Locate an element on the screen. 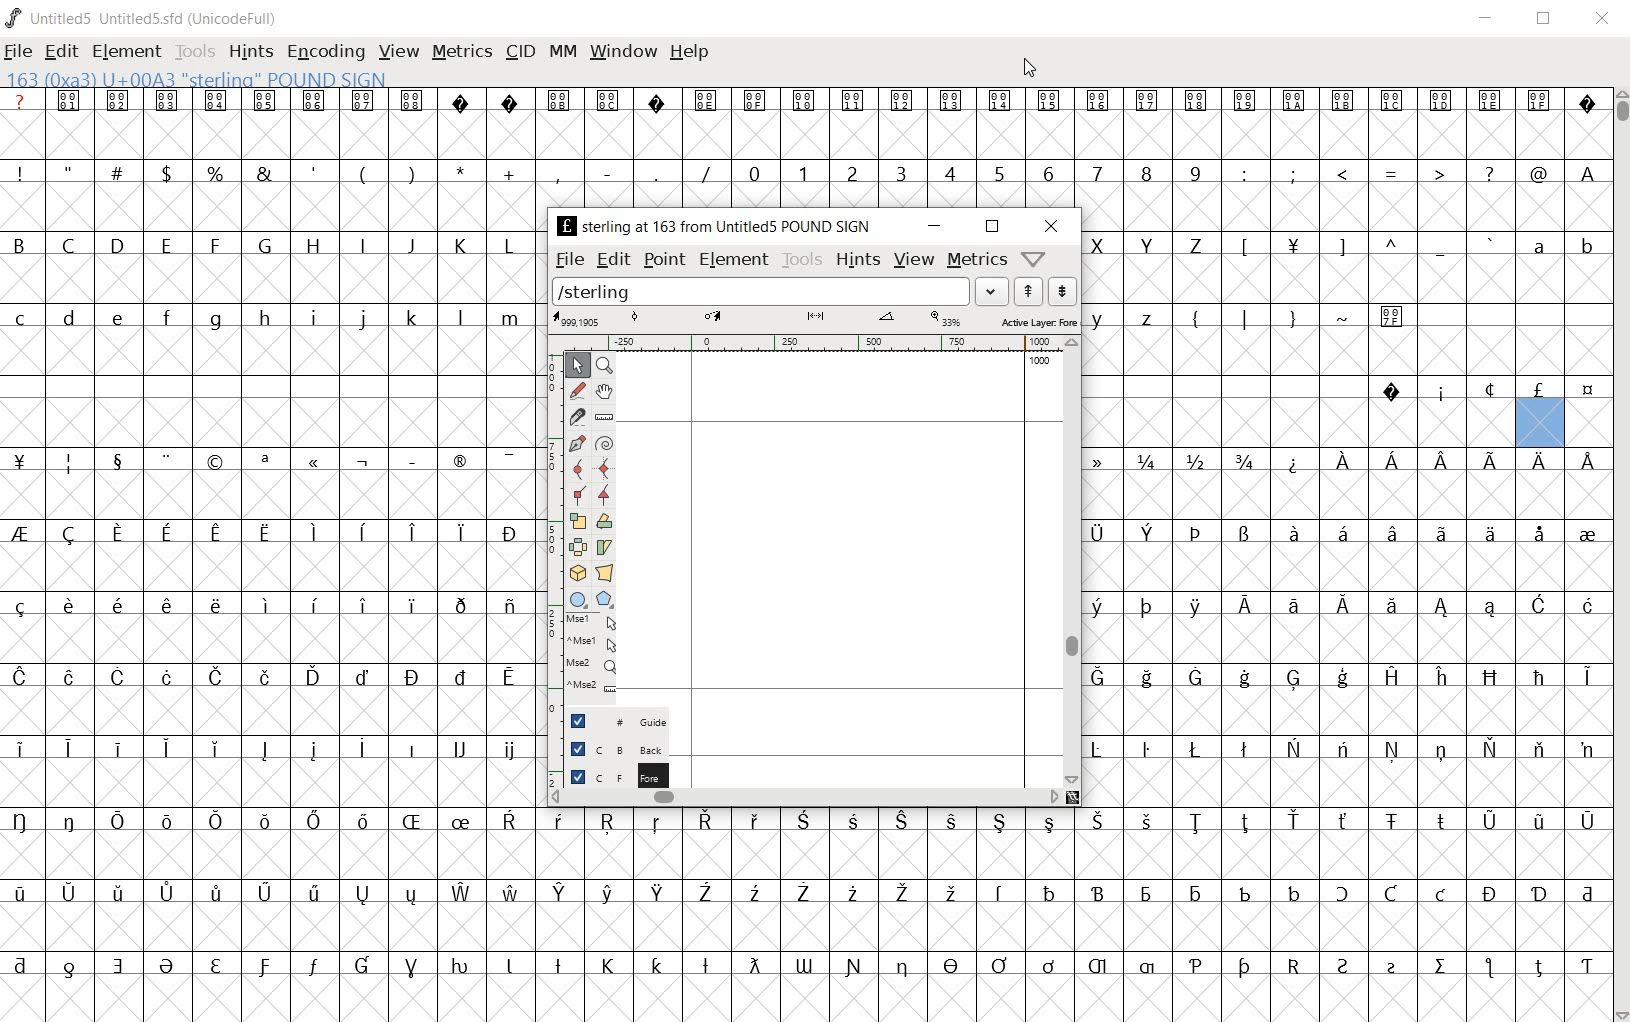 This screenshot has height=1022, width=1630. Symbol is located at coordinates (657, 823).